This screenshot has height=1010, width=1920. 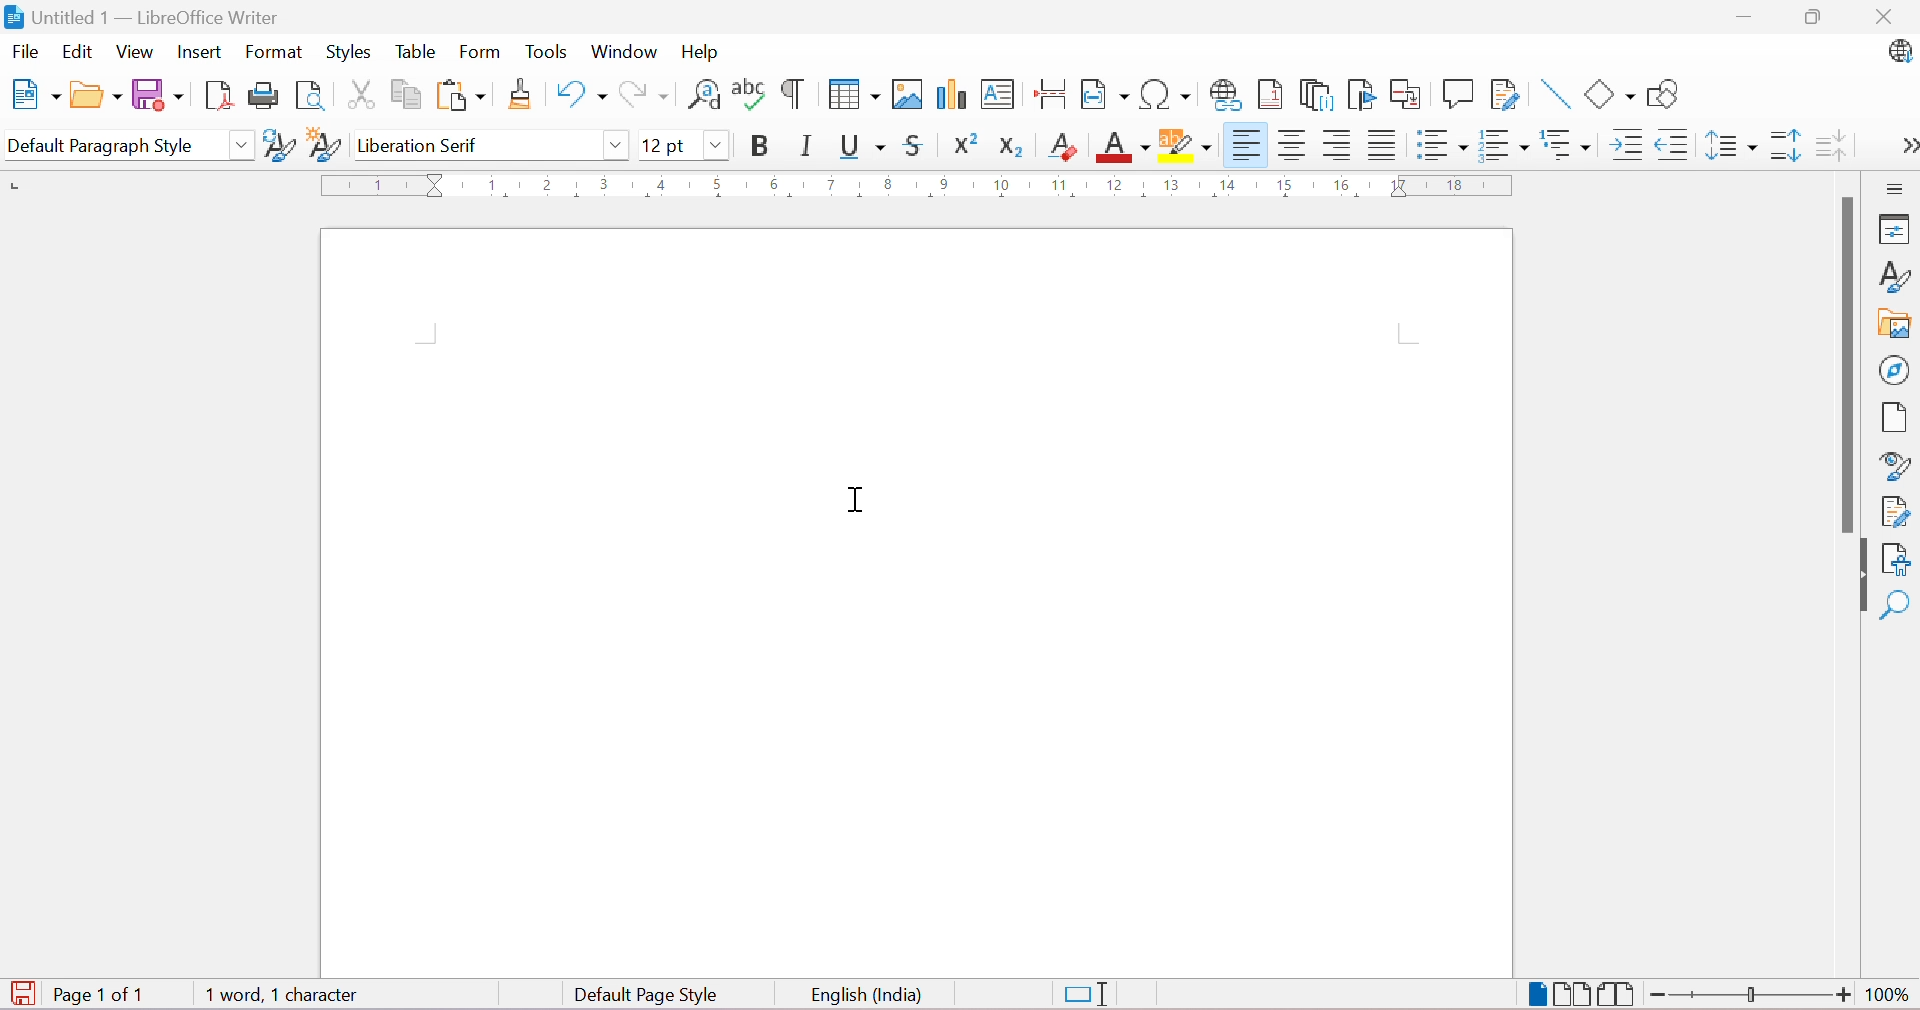 What do you see at coordinates (422, 147) in the screenshot?
I see `Liberation Serif` at bounding box center [422, 147].